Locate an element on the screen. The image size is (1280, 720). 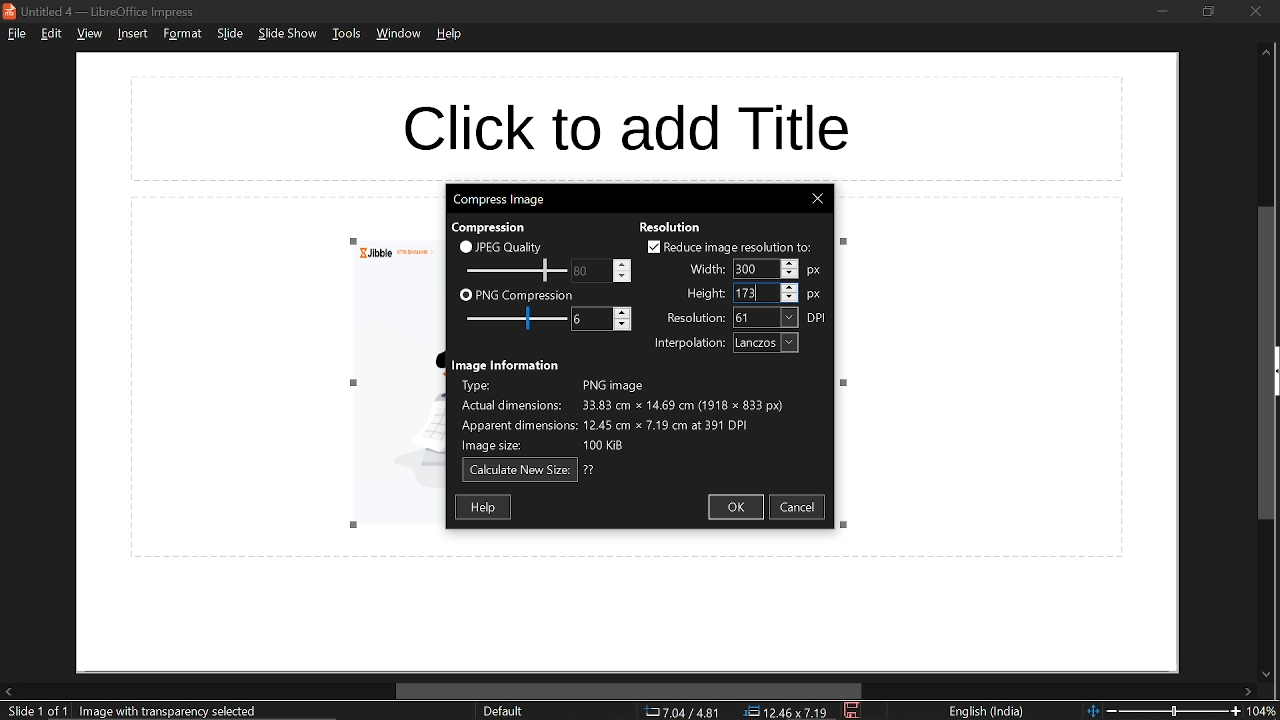
sheet style is located at coordinates (502, 712).